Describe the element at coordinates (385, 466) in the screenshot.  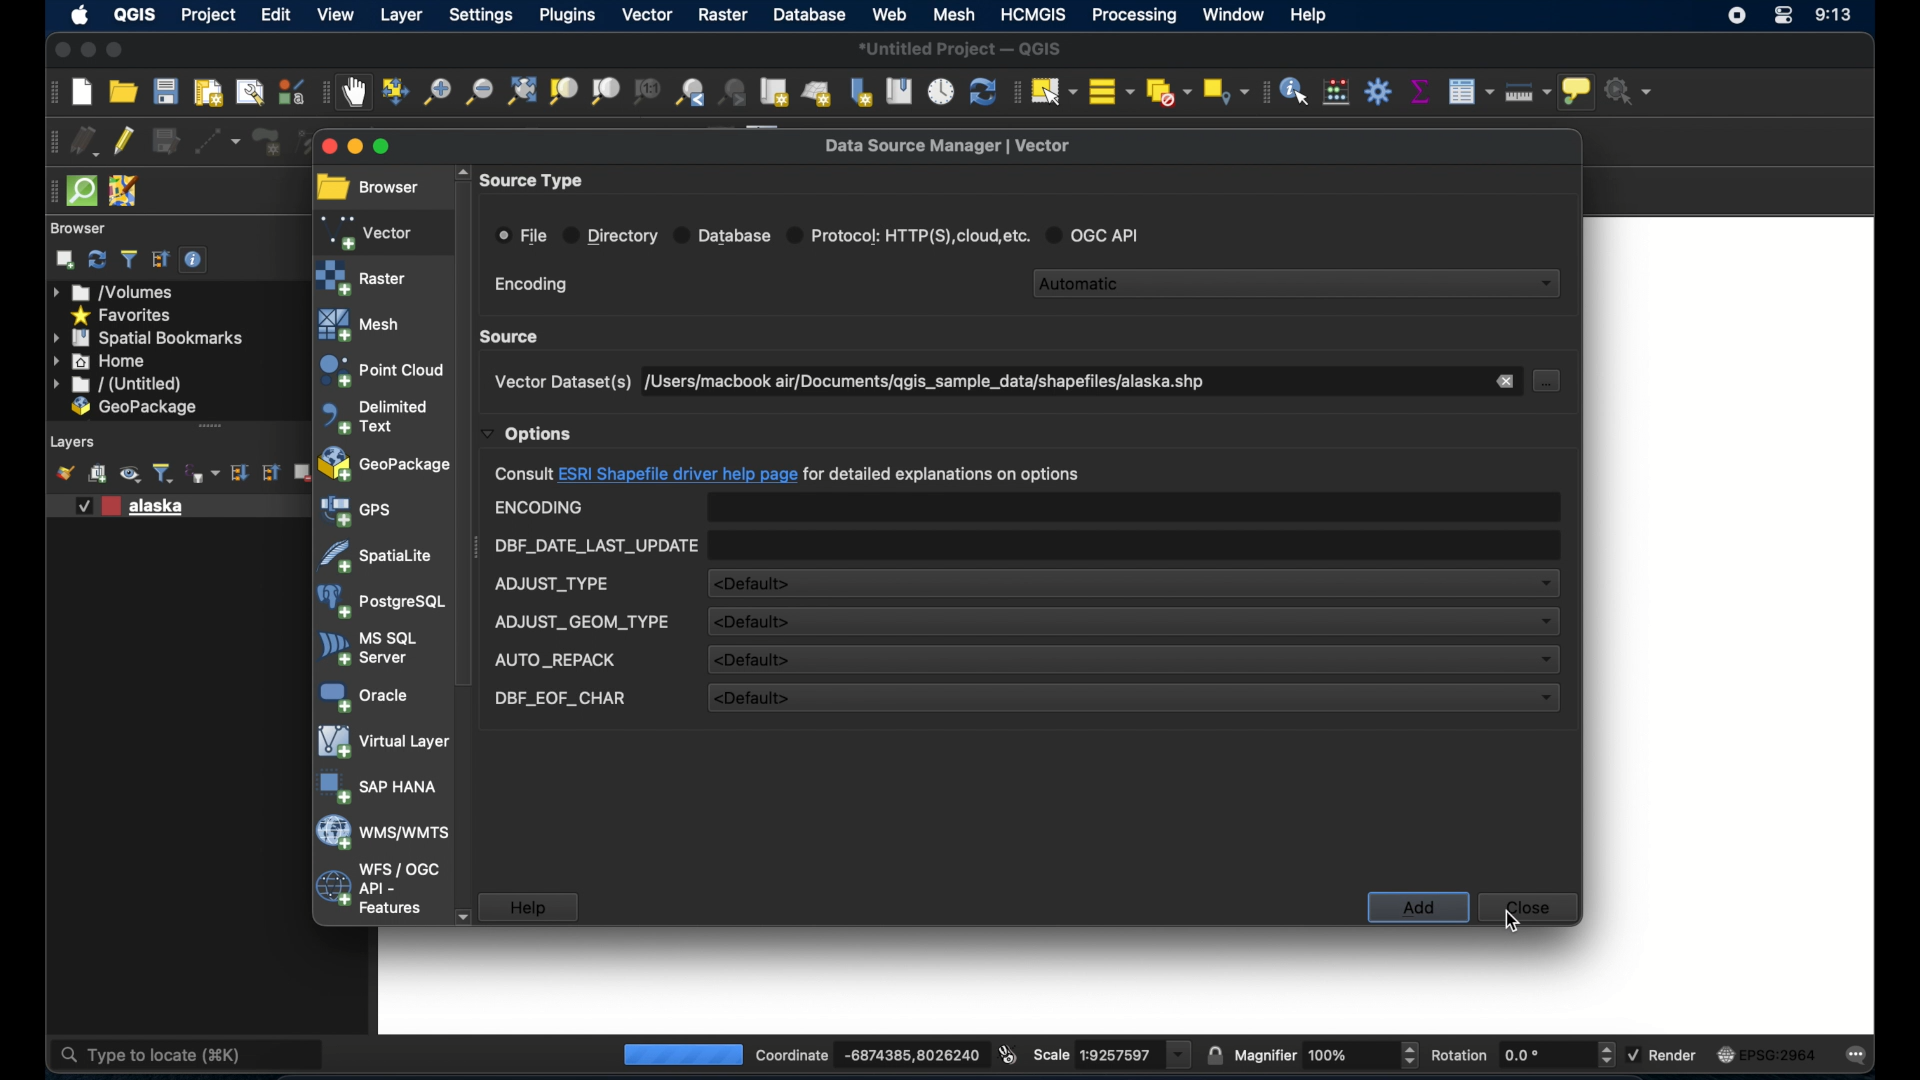
I see `geopackage` at that location.